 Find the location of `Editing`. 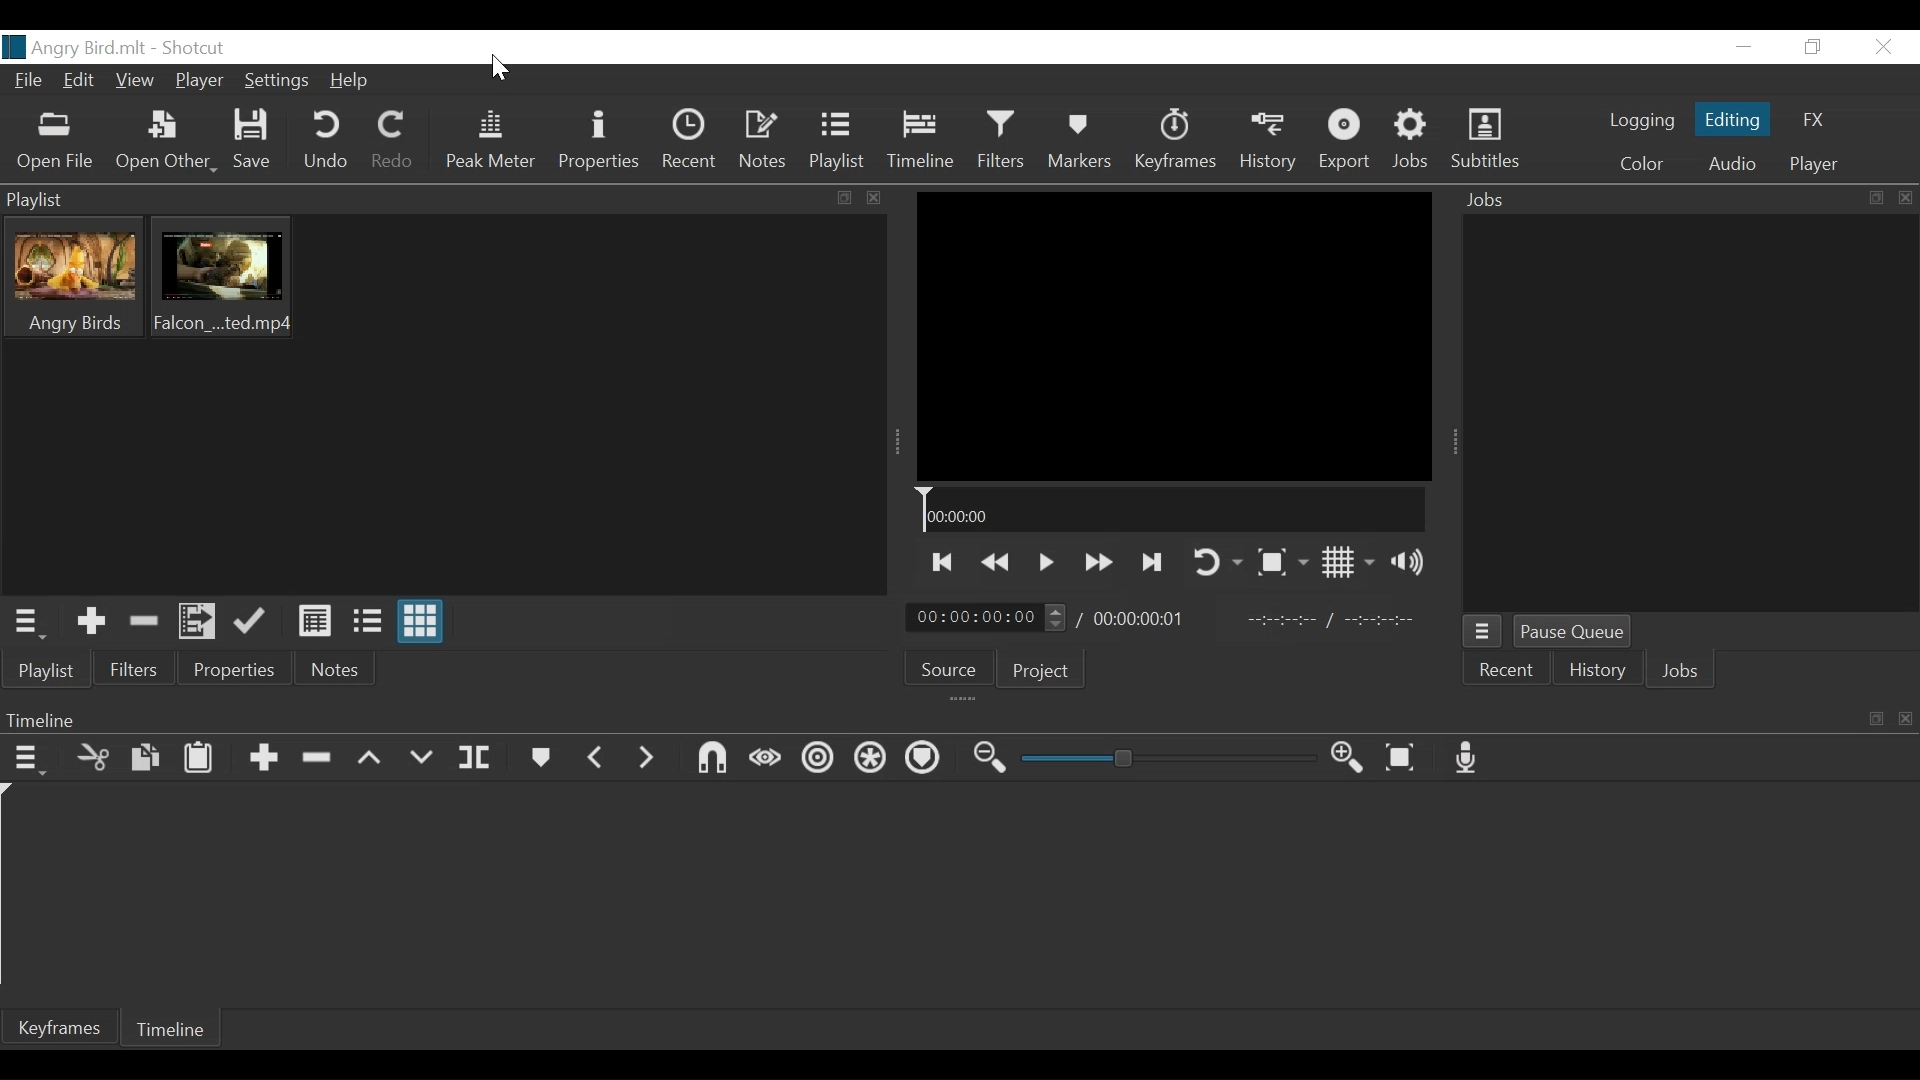

Editing is located at coordinates (1731, 123).